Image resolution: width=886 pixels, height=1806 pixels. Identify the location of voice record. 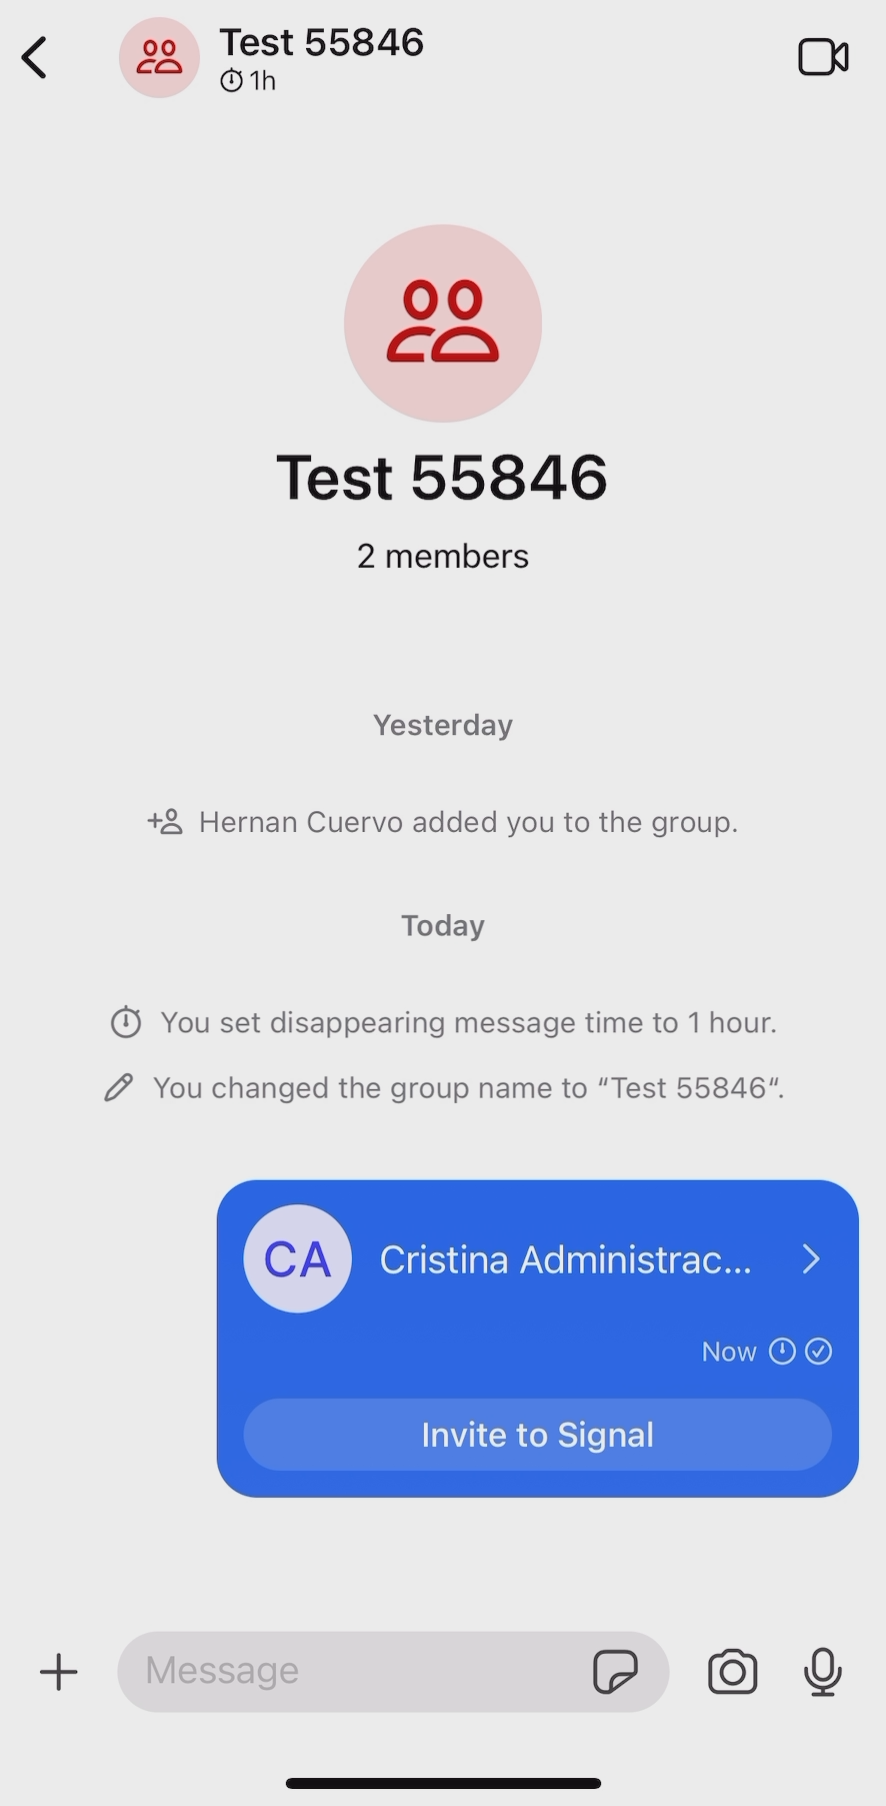
(823, 1667).